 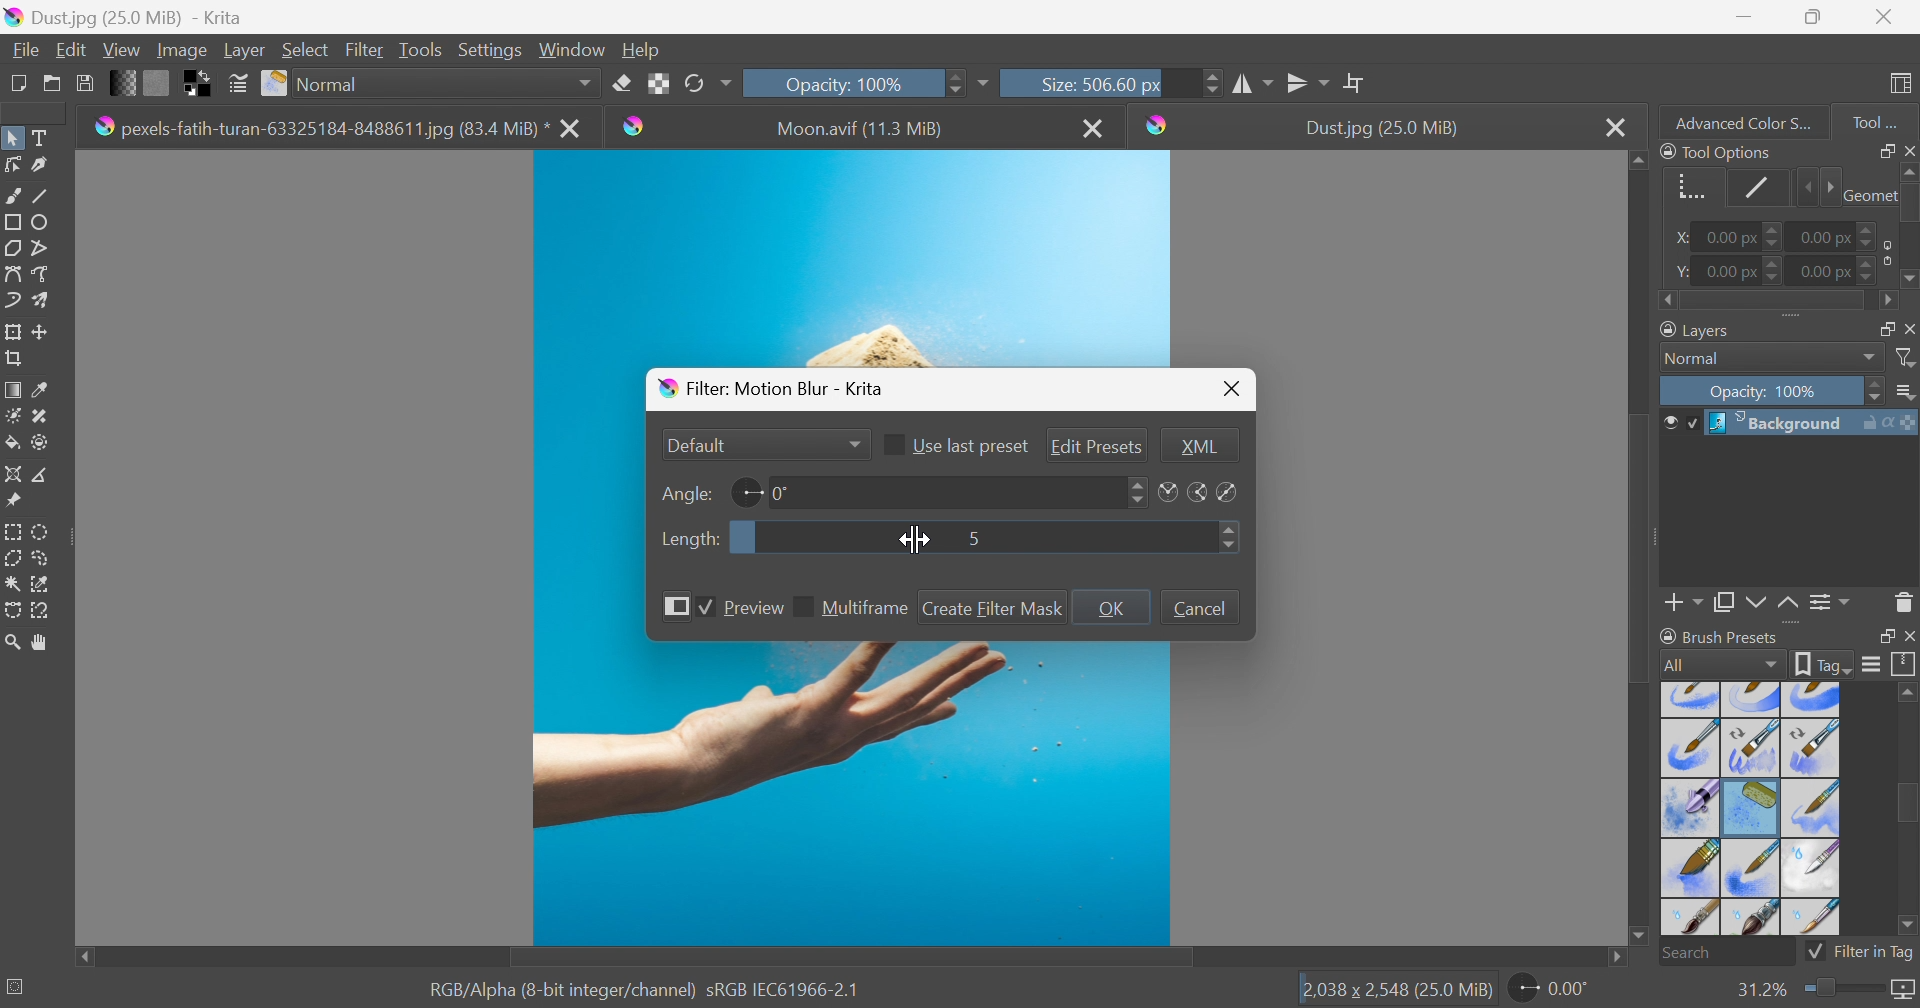 What do you see at coordinates (12, 164) in the screenshot?
I see `Edit shapes tool` at bounding box center [12, 164].